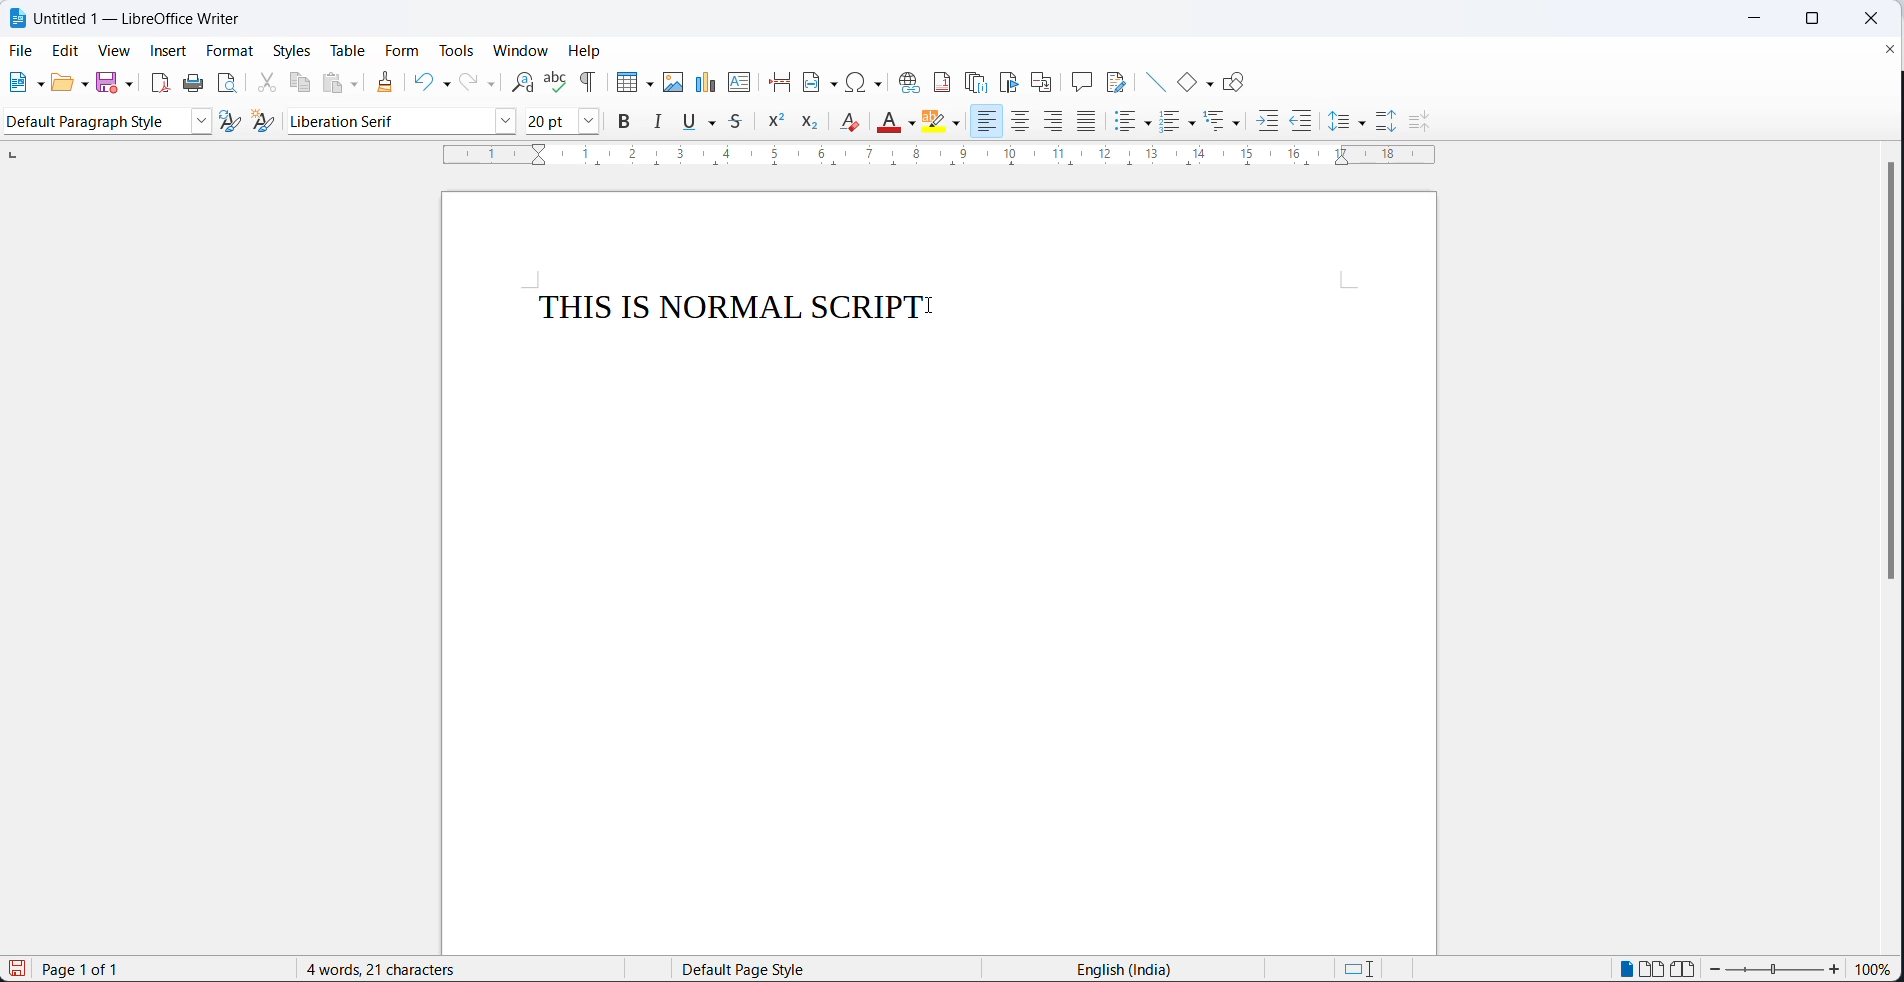 Image resolution: width=1904 pixels, height=982 pixels. Describe the element at coordinates (1833, 971) in the screenshot. I see `zoom decrease` at that location.